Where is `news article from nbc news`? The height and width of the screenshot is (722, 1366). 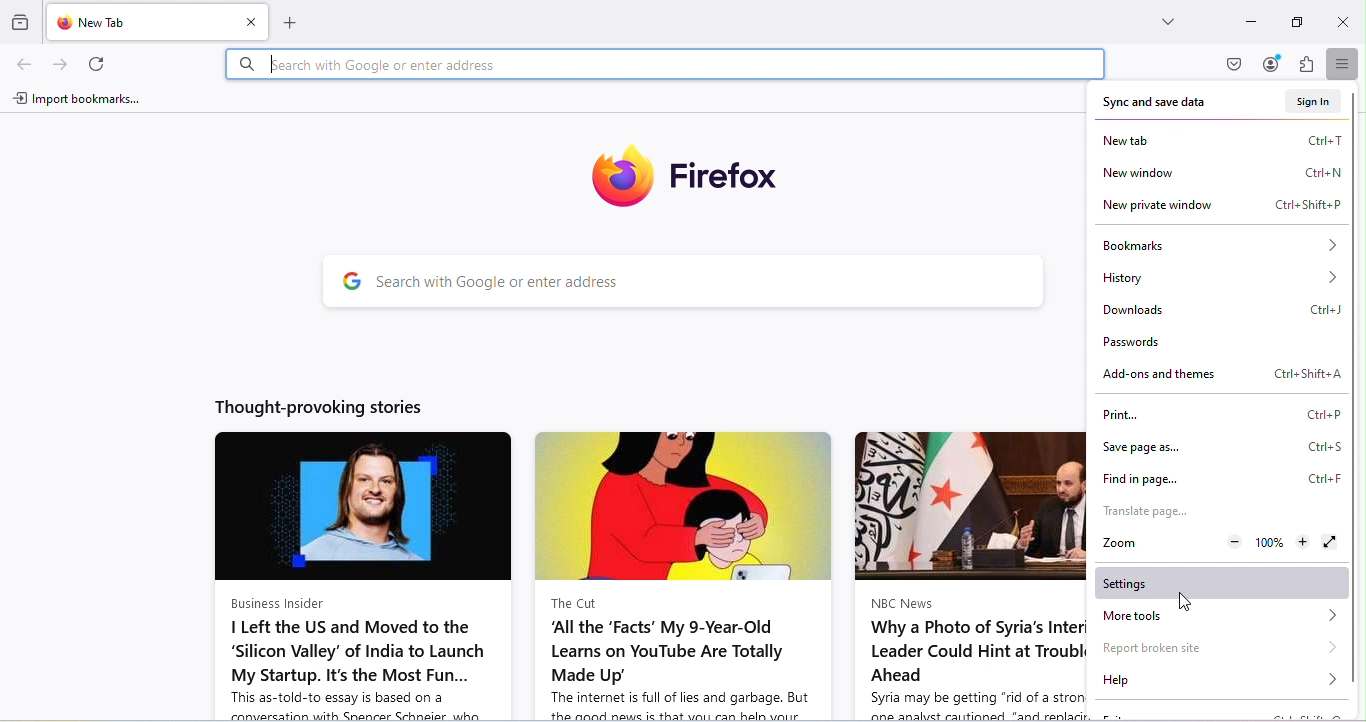 news article from nbc news is located at coordinates (962, 575).